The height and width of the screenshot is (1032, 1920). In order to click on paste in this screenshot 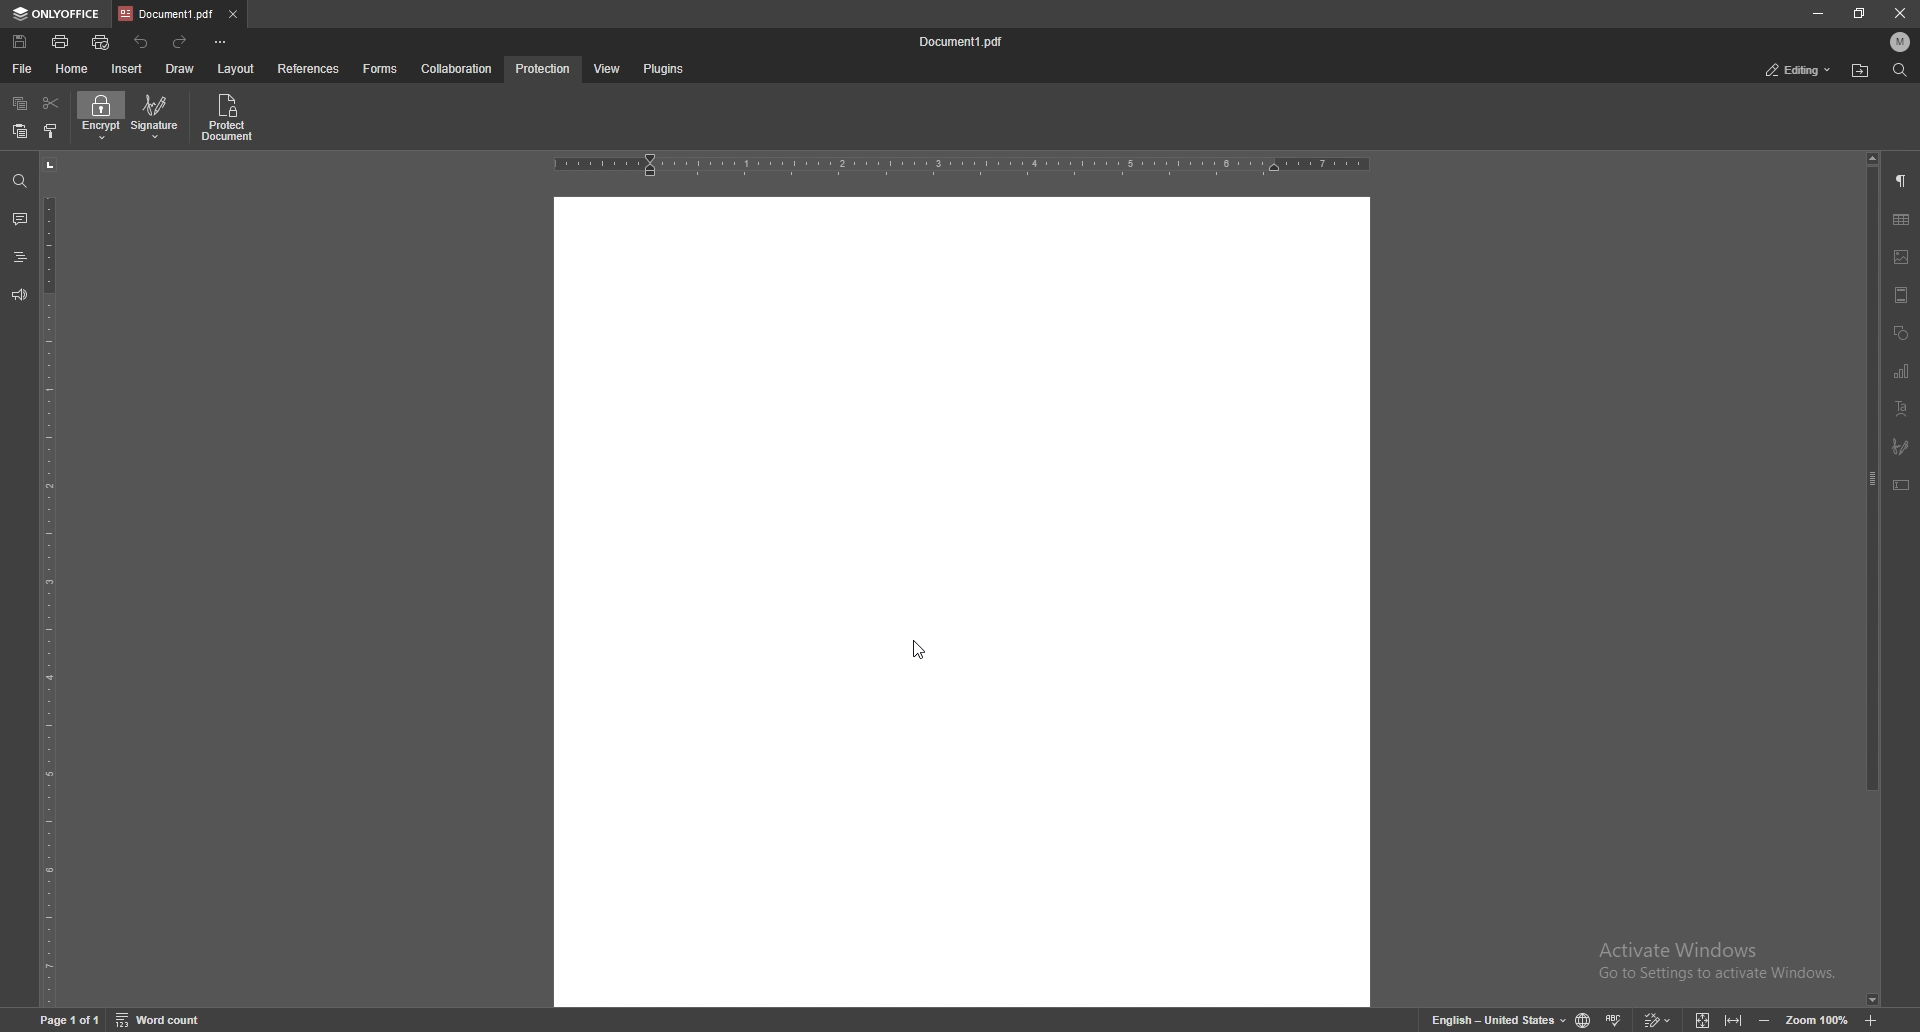, I will do `click(20, 132)`.